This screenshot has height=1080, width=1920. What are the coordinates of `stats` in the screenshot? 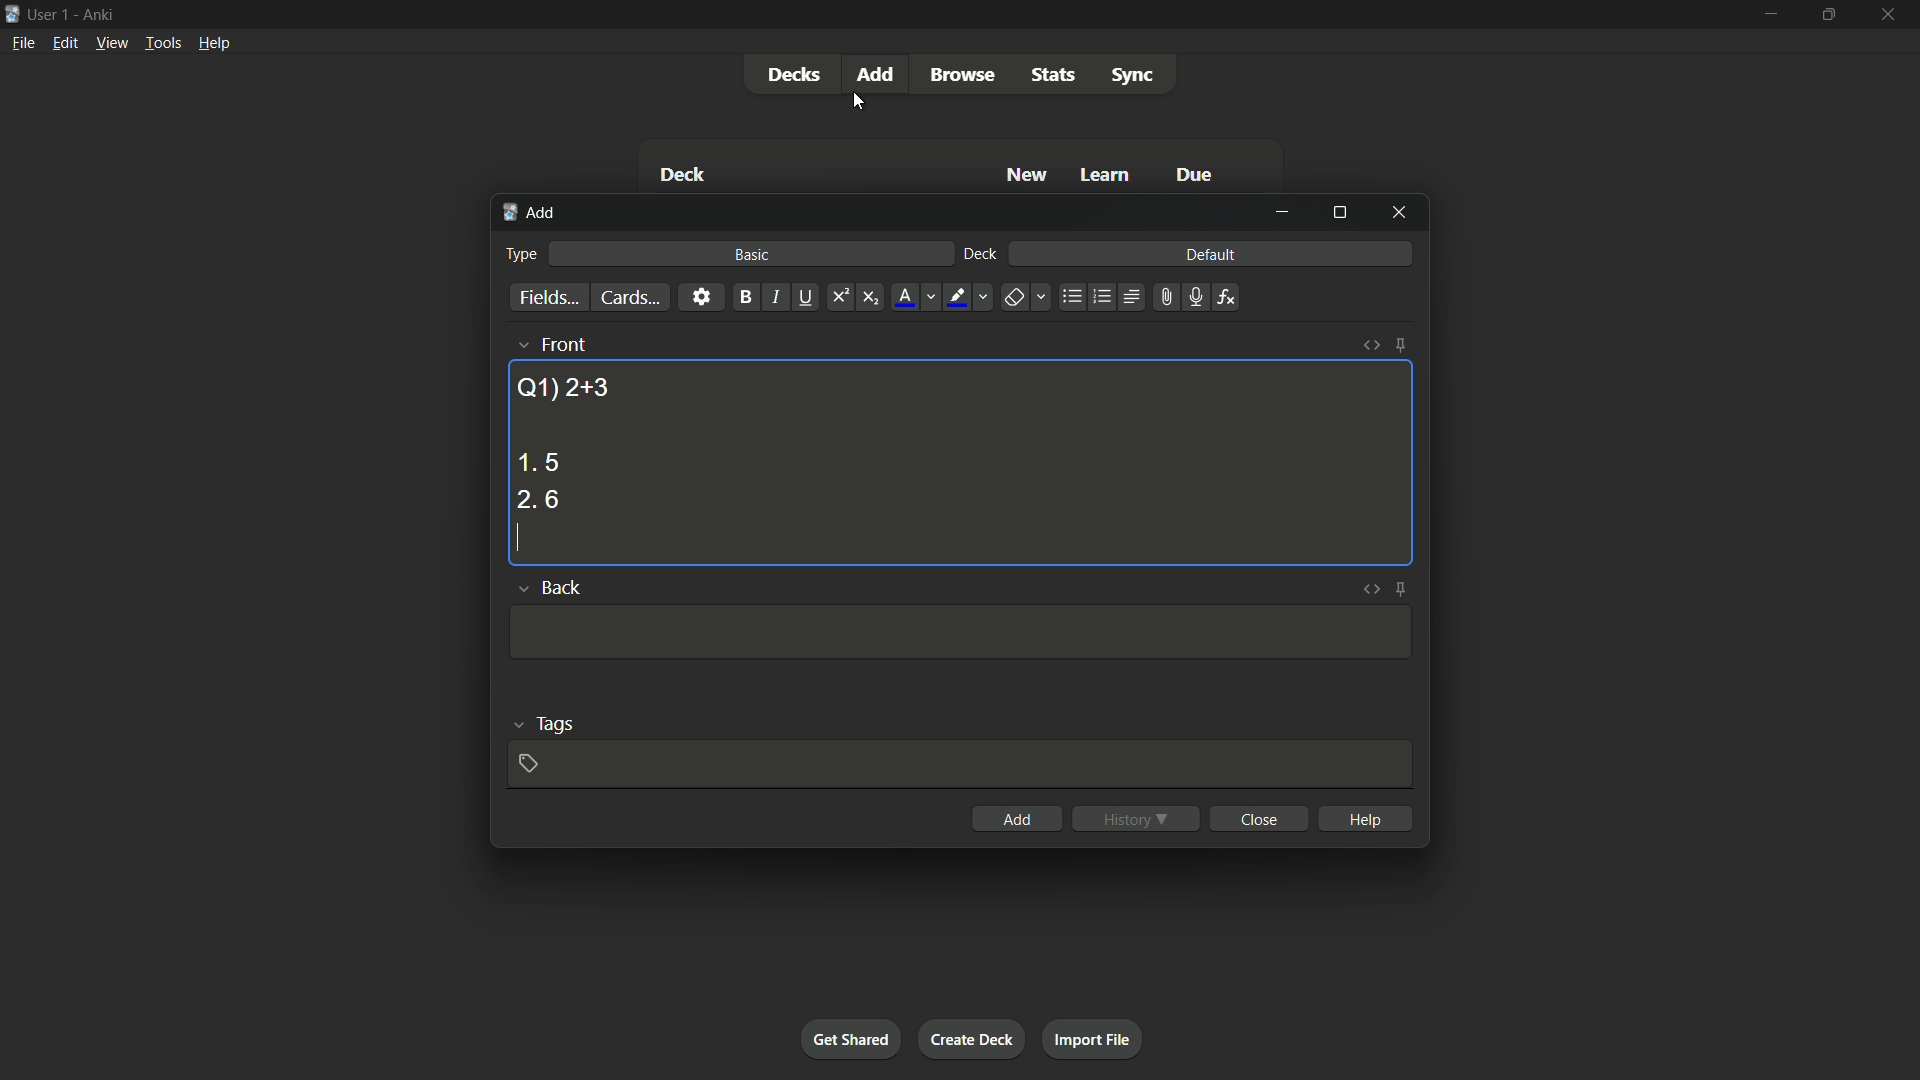 It's located at (1055, 75).